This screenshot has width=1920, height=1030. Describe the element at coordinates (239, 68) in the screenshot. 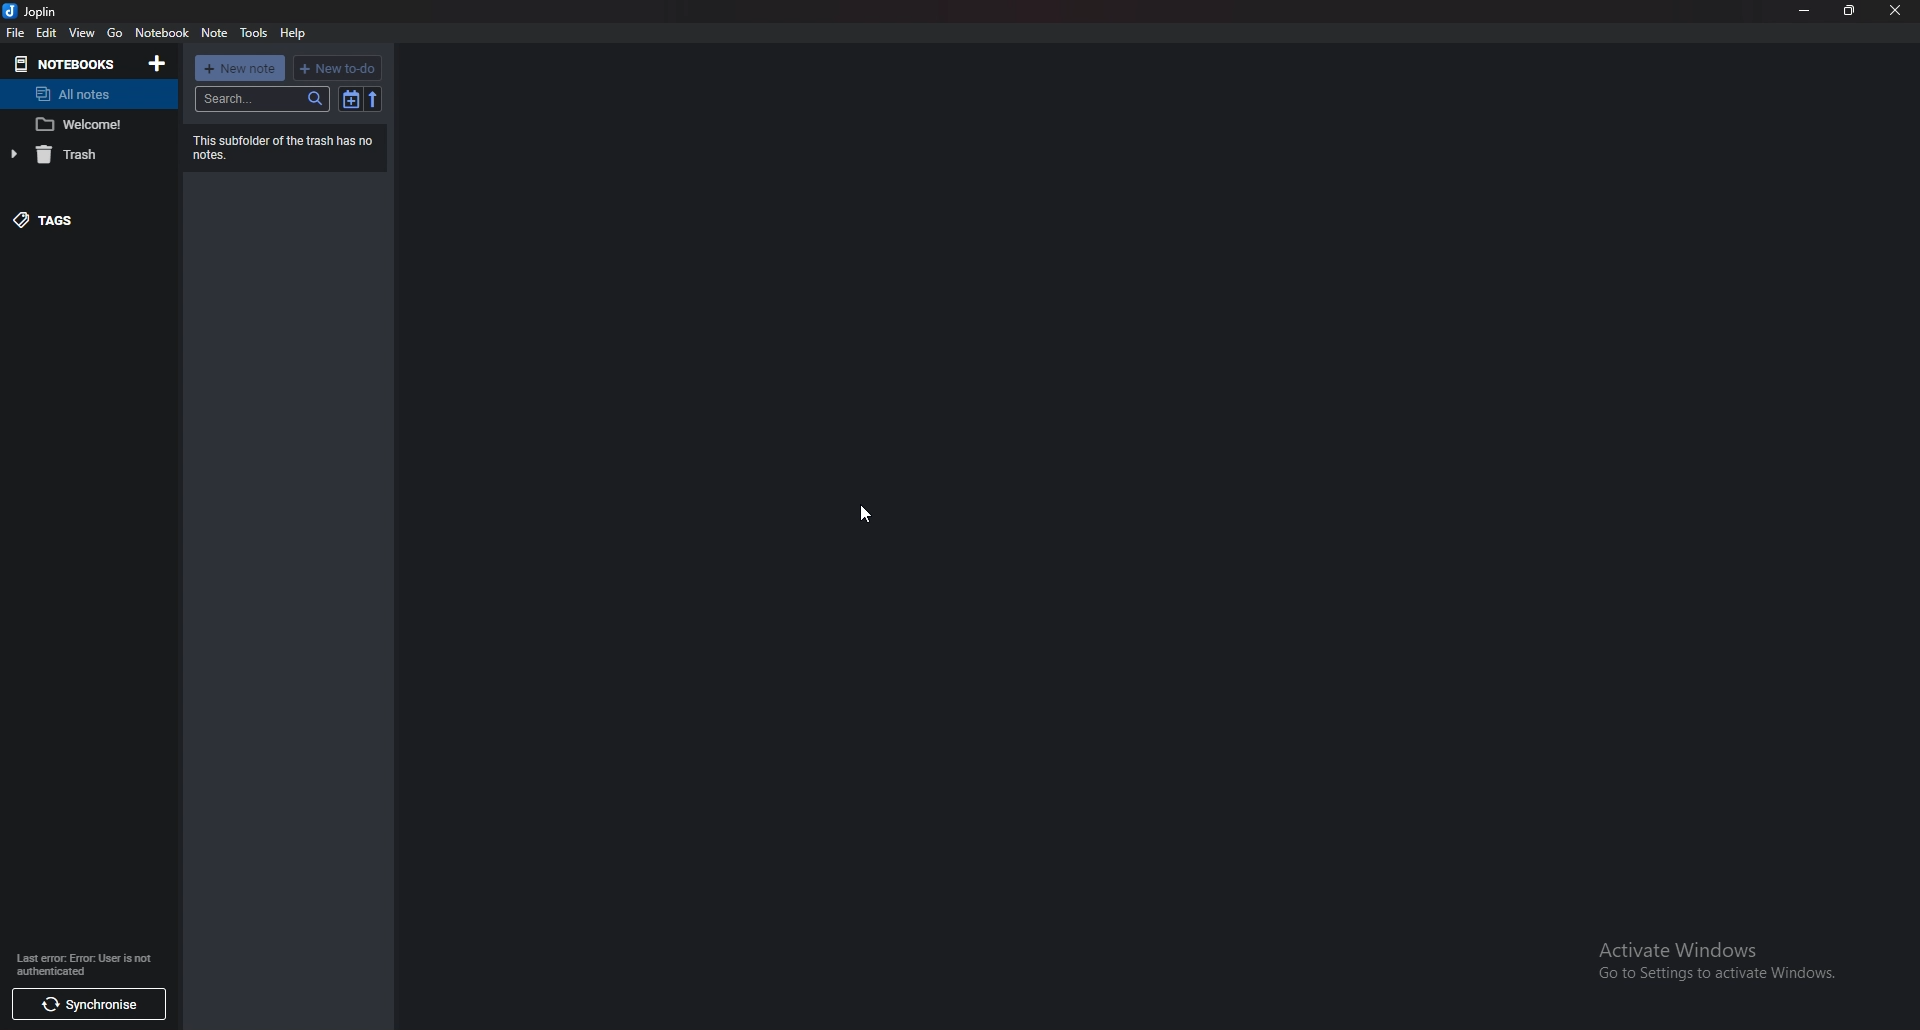

I see `New note` at that location.